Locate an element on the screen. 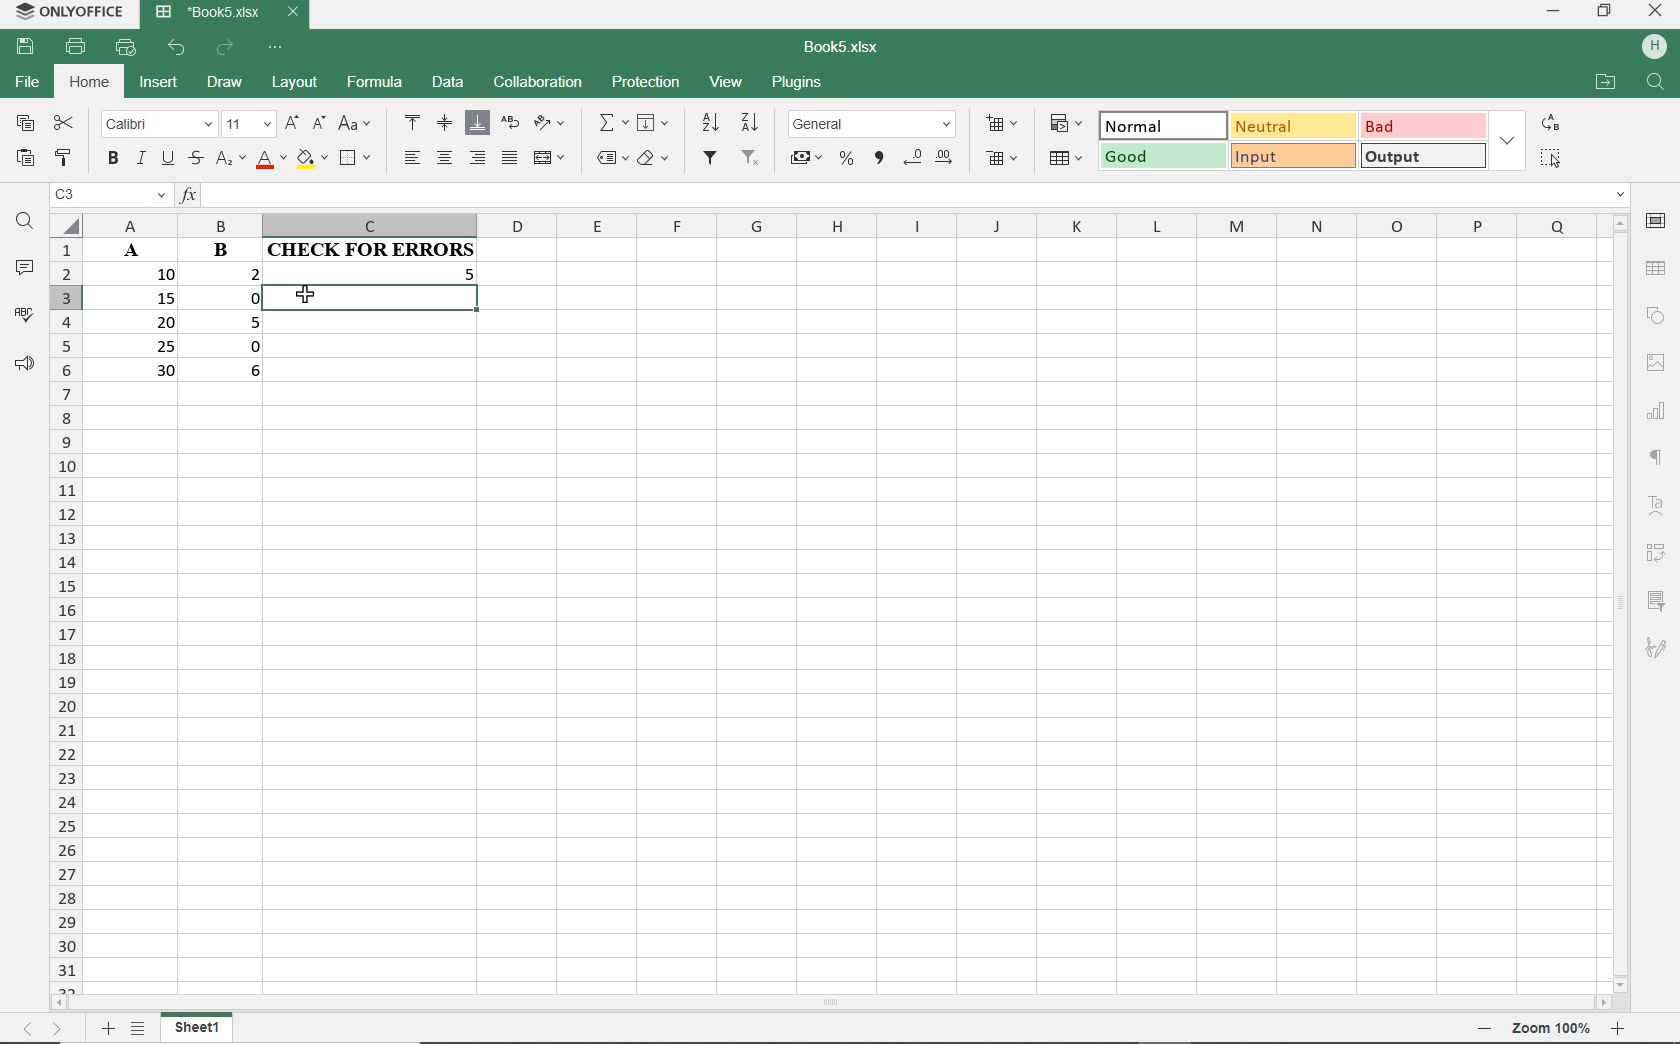 The width and height of the screenshot is (1680, 1044). ITALIC is located at coordinates (140, 160).